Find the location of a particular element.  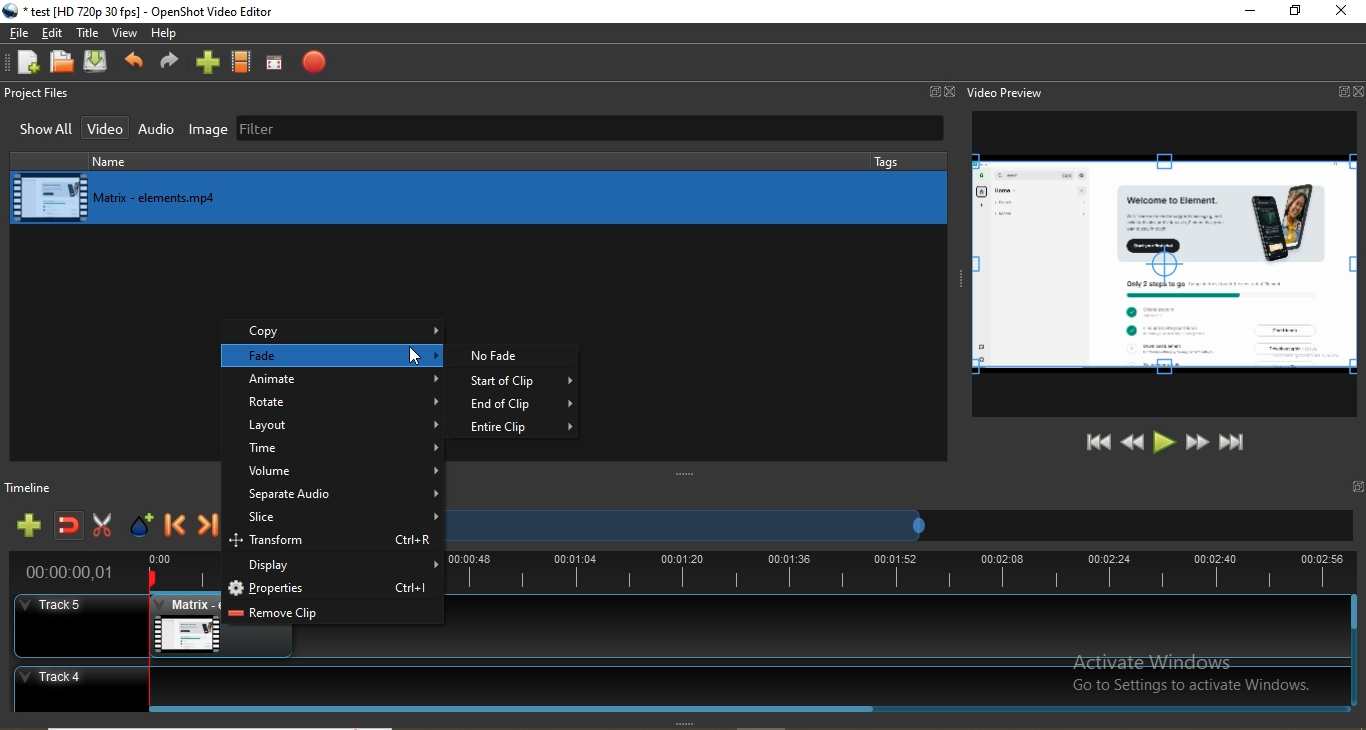

Window  is located at coordinates (935, 91).